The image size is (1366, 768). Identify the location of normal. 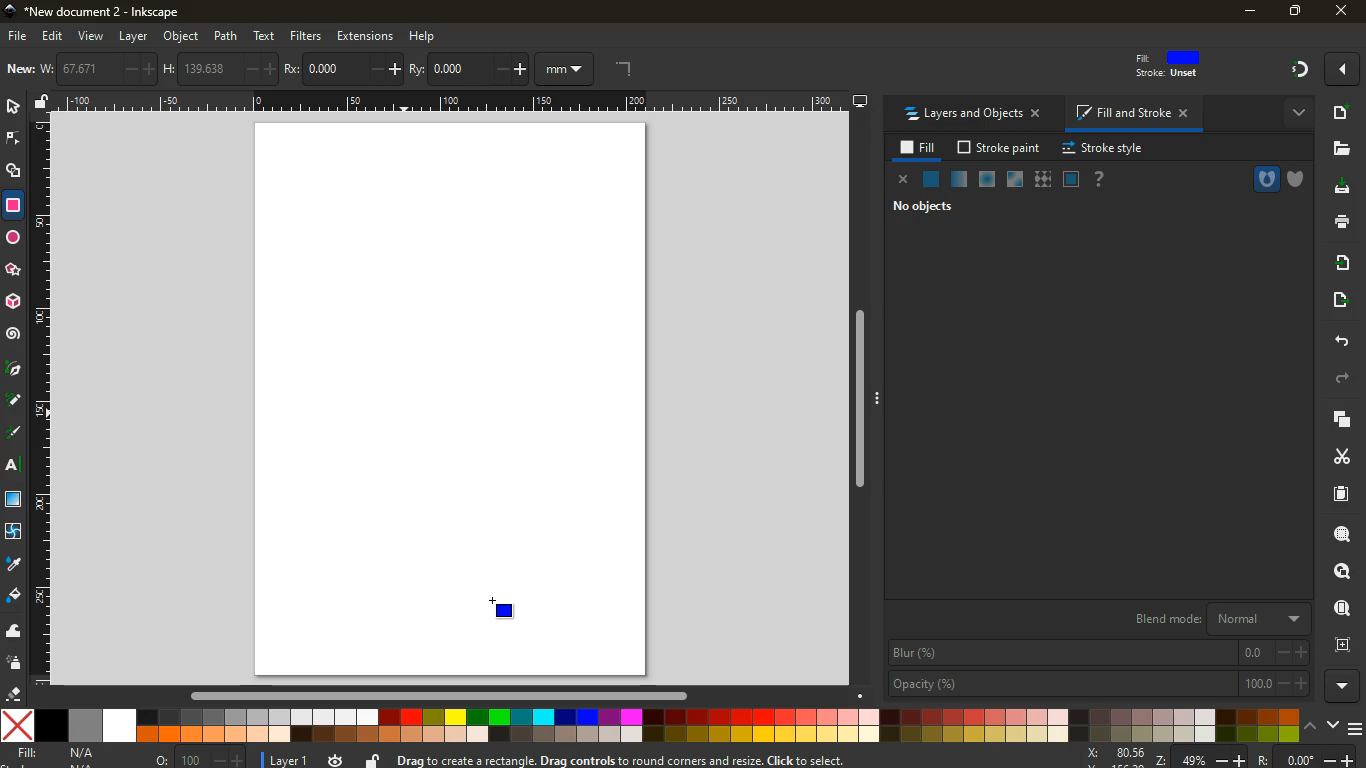
(930, 179).